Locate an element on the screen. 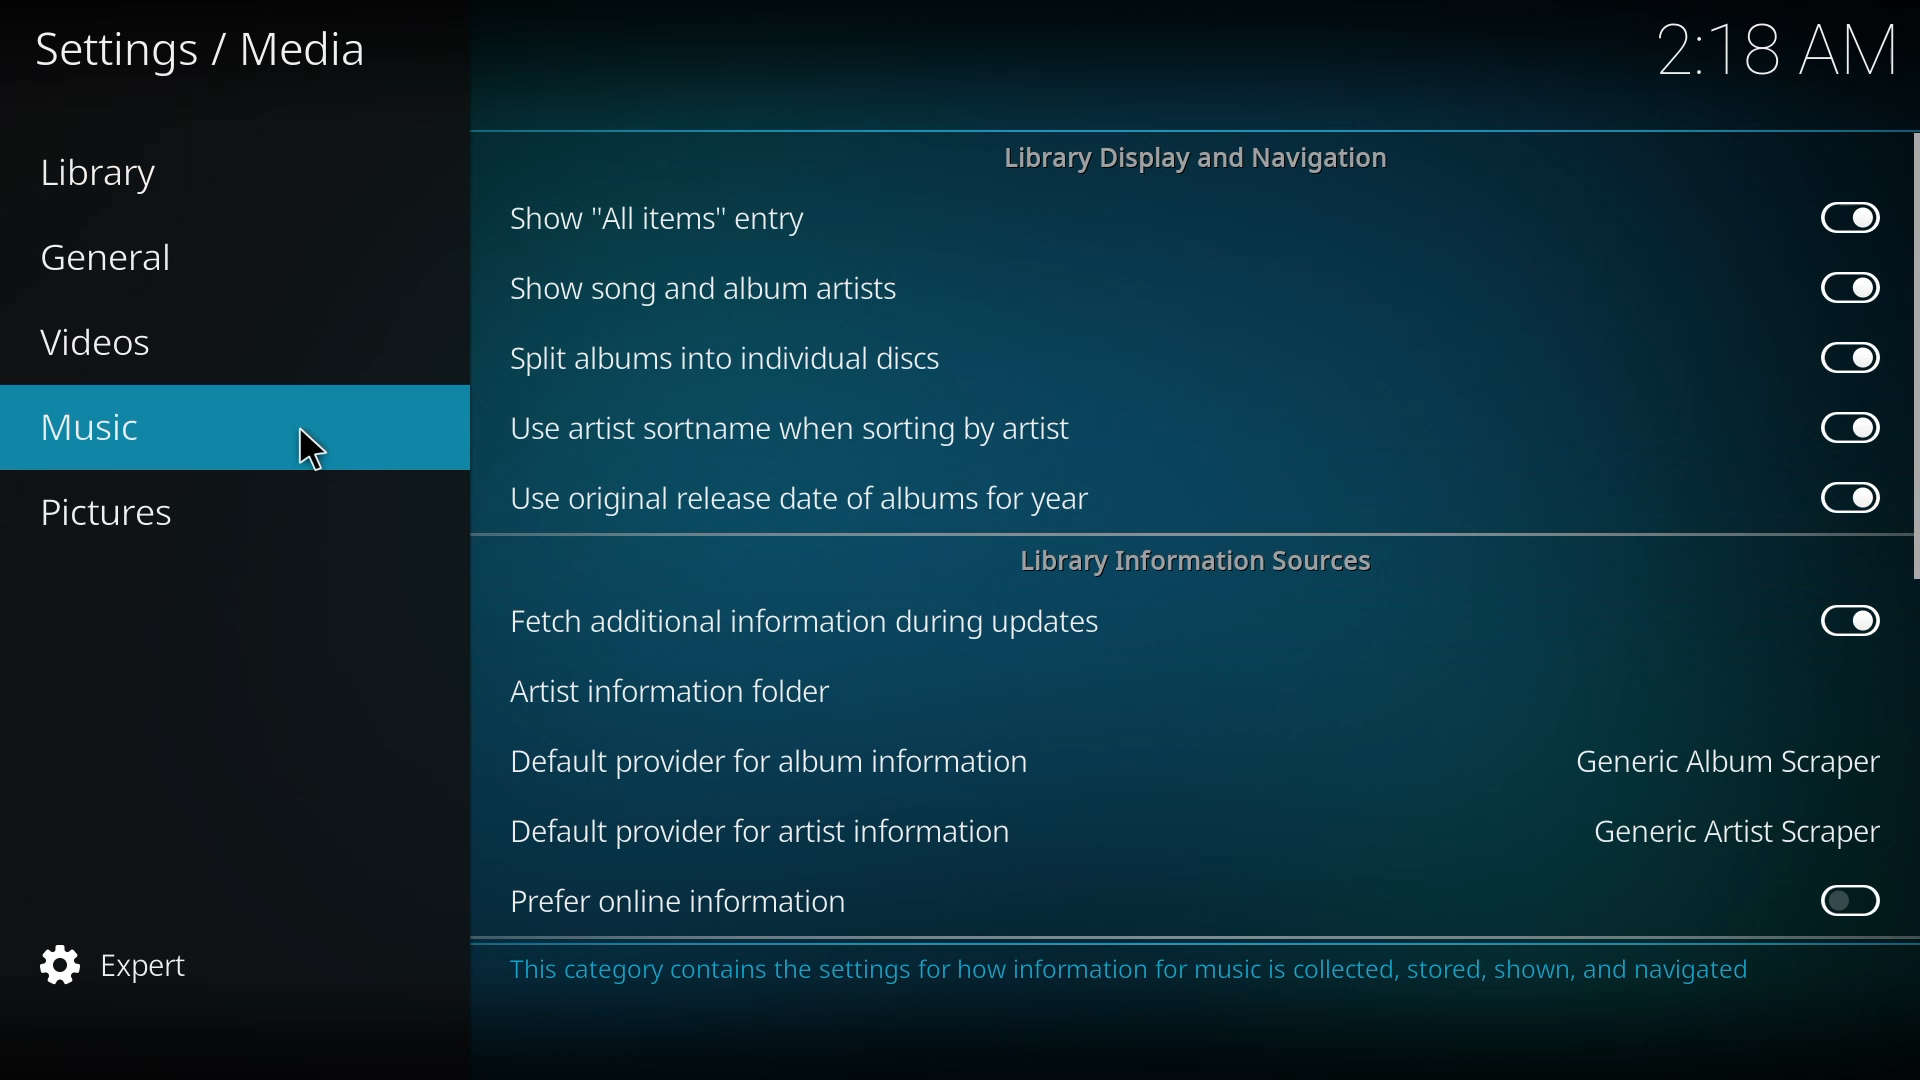  fetch additional info during updates is located at coordinates (811, 620).